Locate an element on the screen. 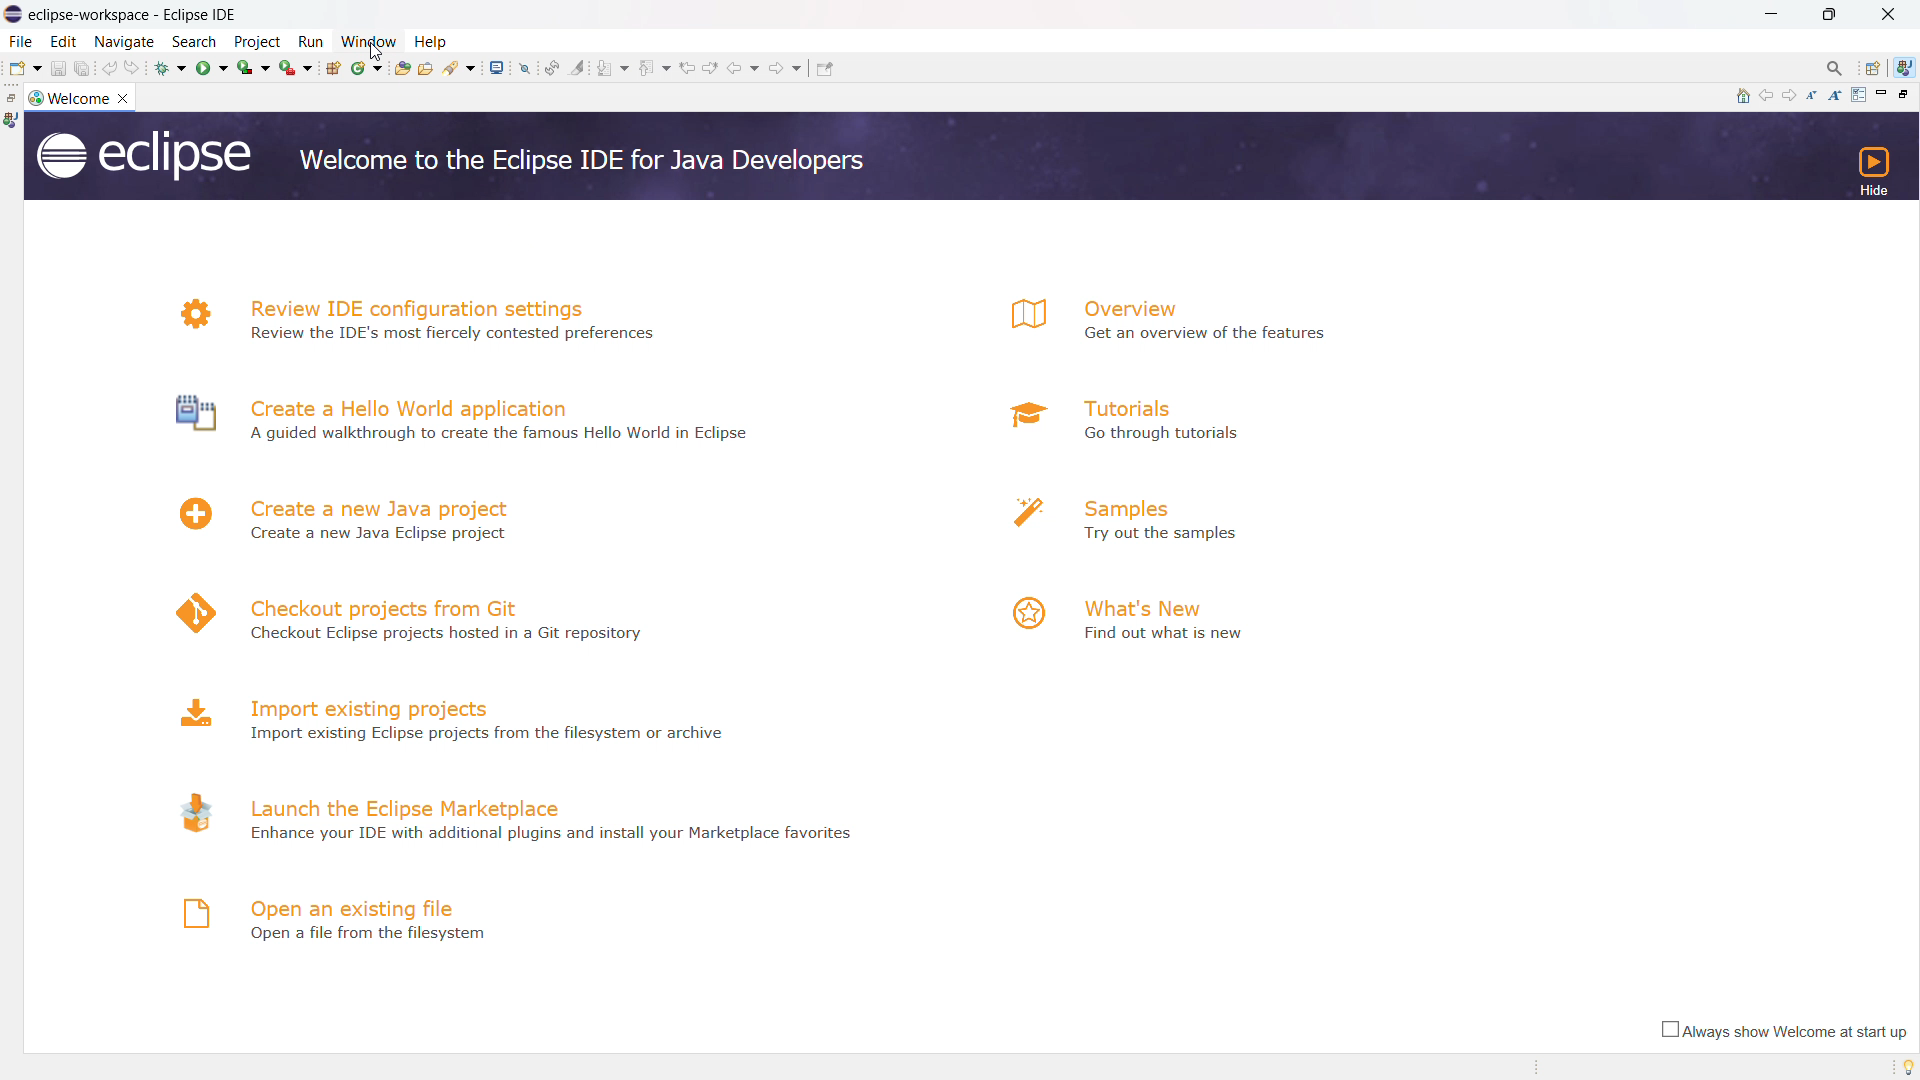 This screenshot has height=1080, width=1920. create a new java project is located at coordinates (383, 507).